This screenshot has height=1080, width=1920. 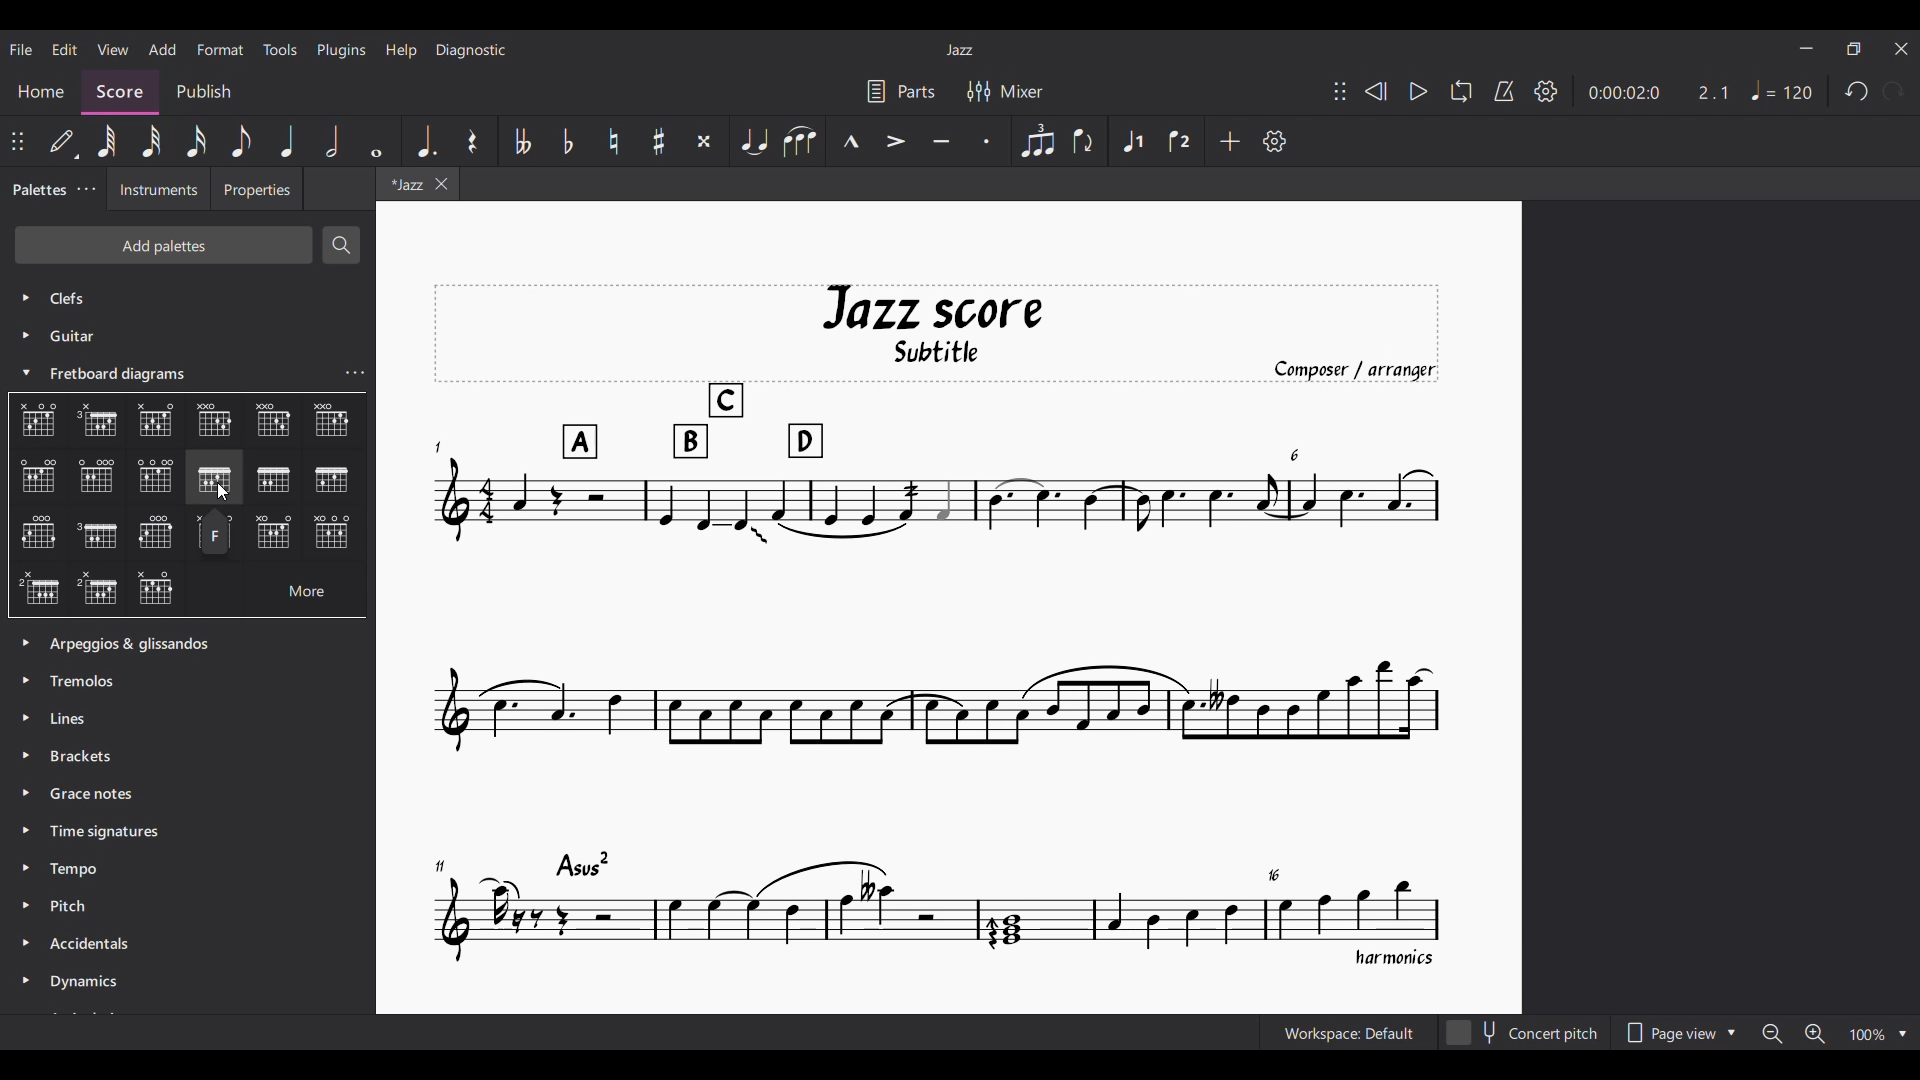 I want to click on Time, so click(x=114, y=832).